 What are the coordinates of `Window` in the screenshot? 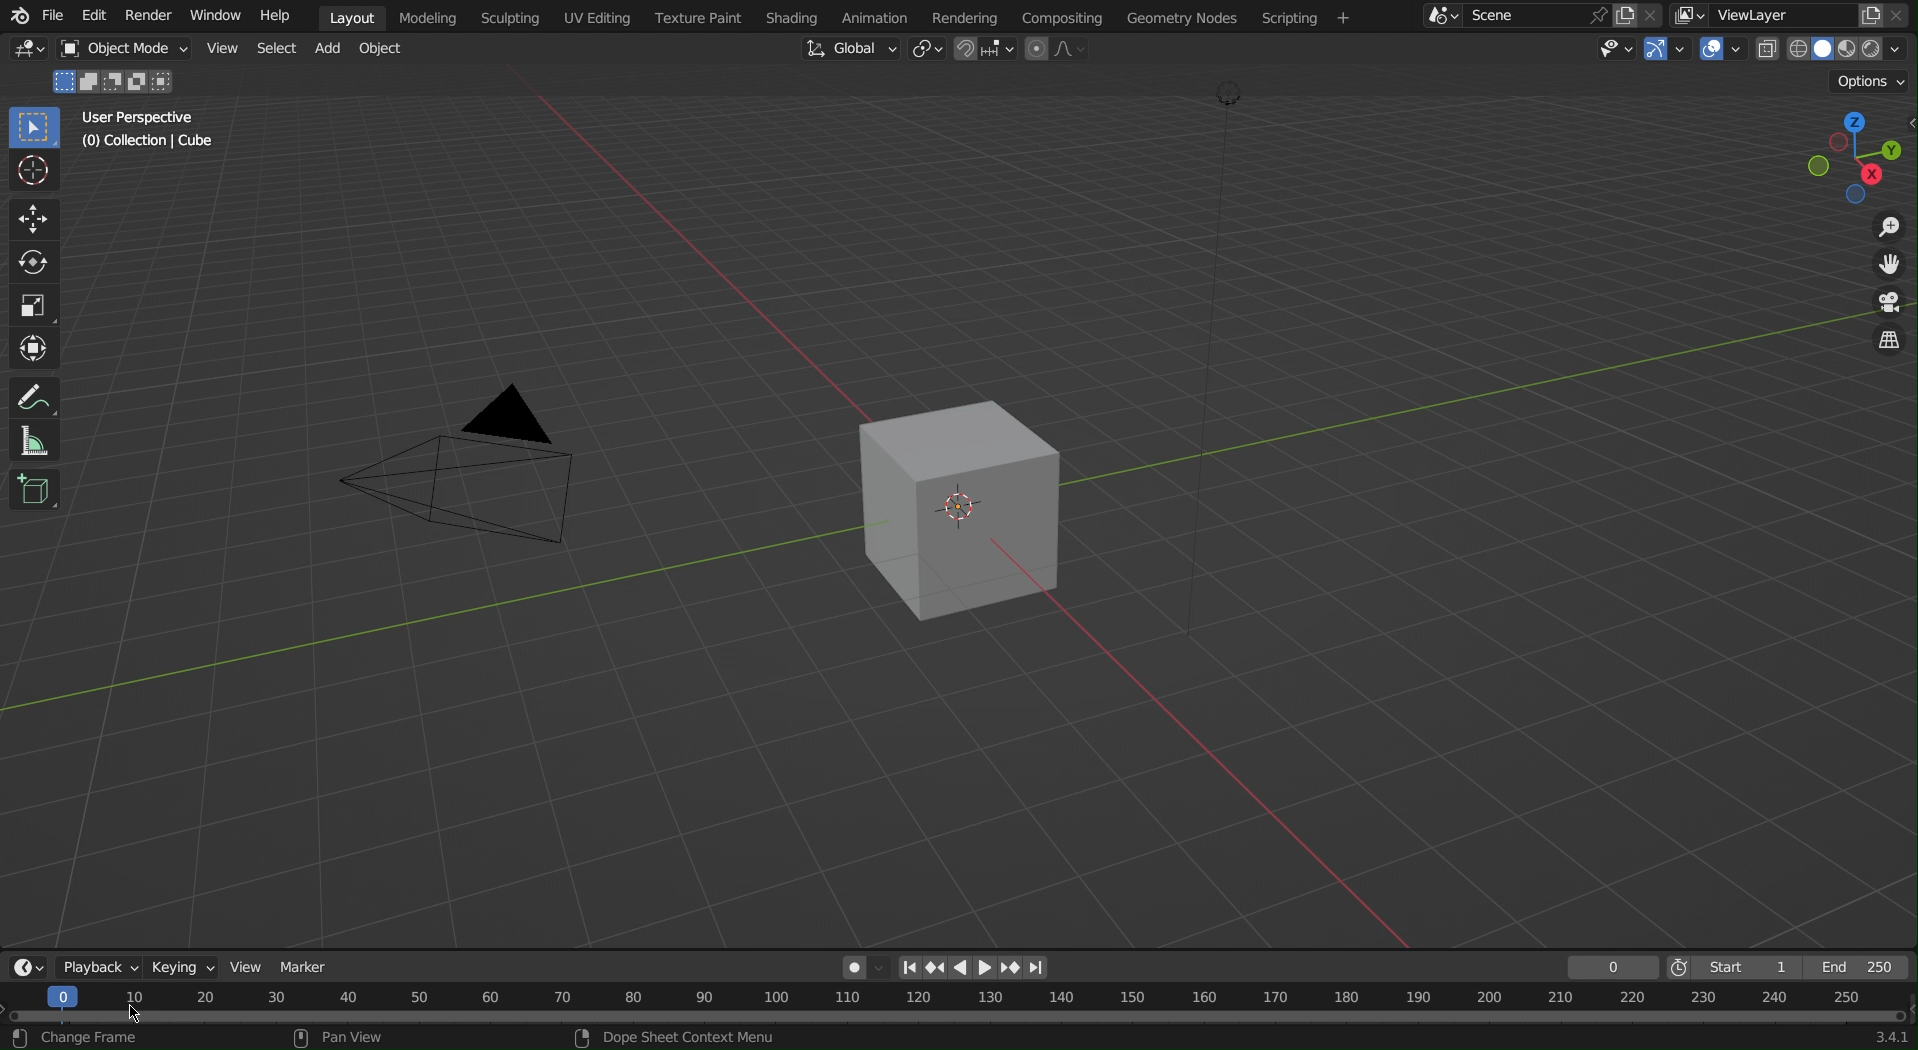 It's located at (215, 17).